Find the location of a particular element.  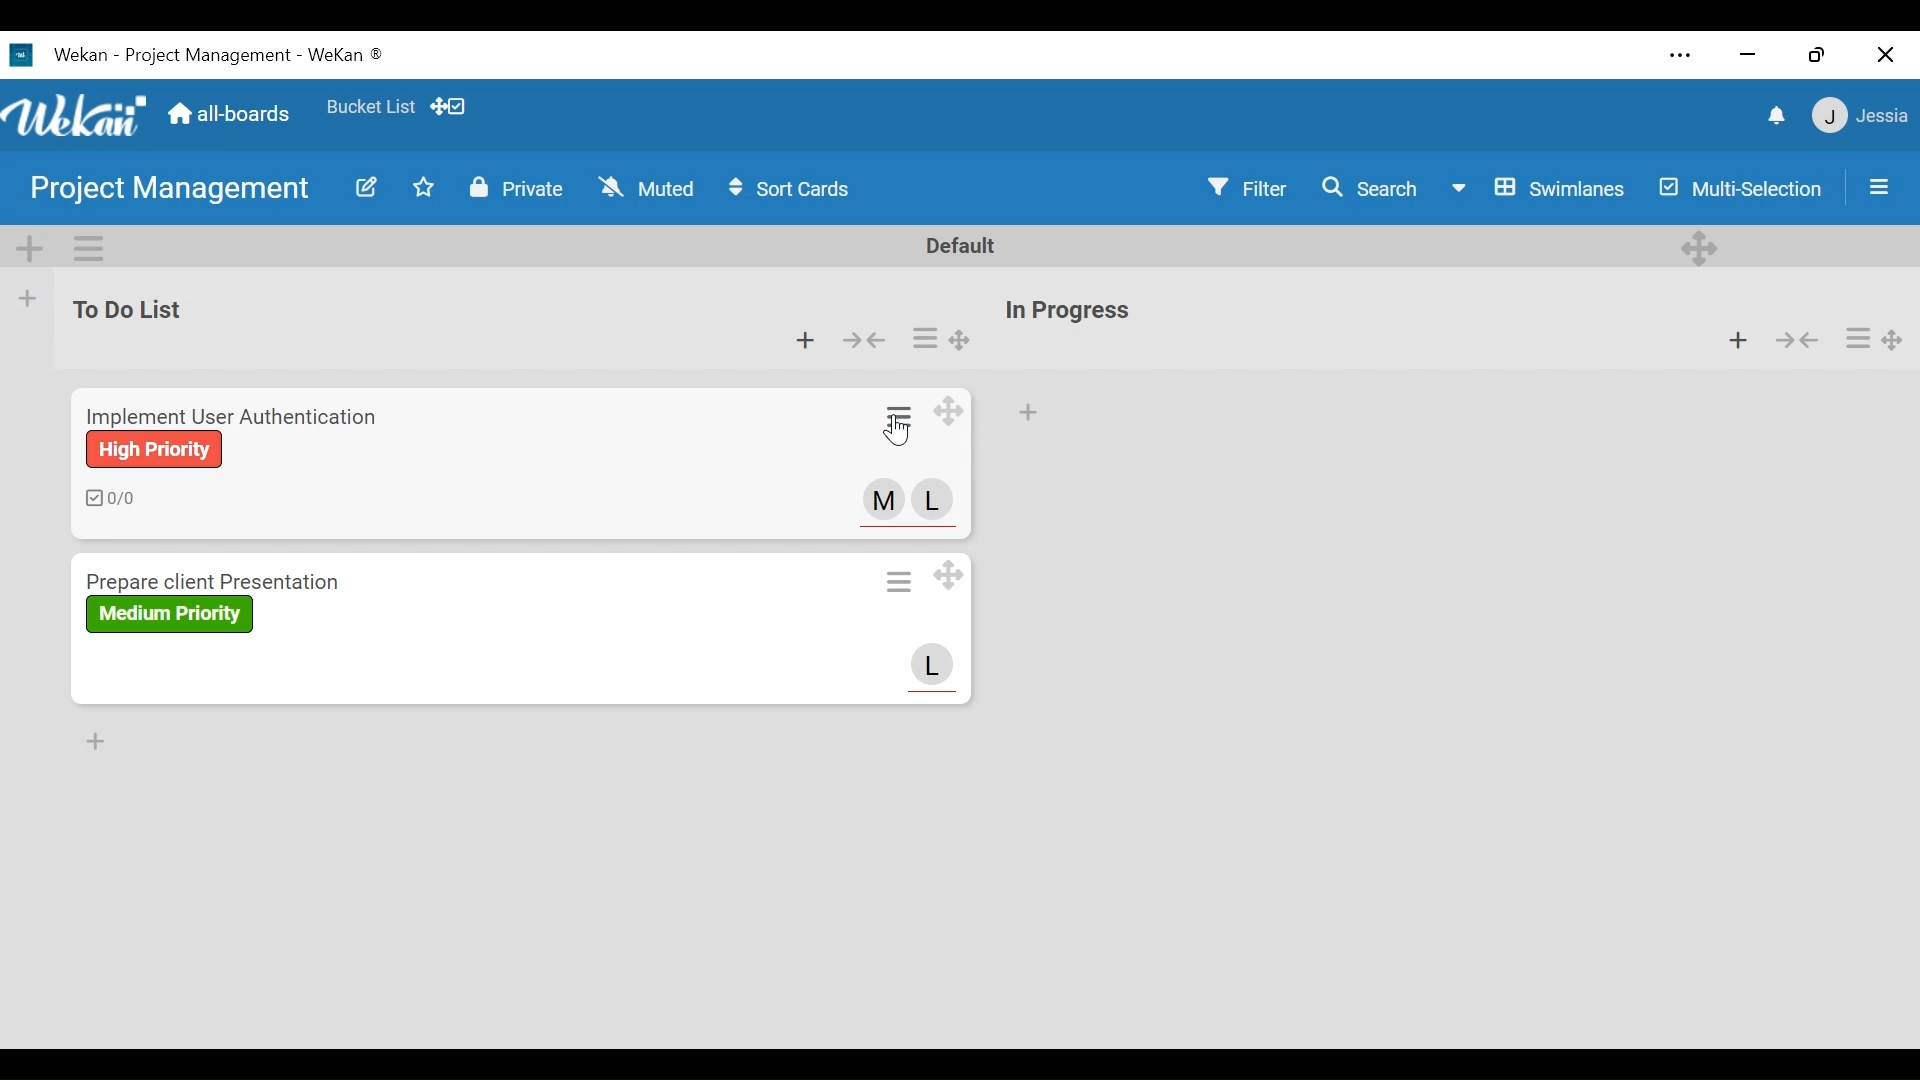

Avatar is located at coordinates (933, 663).